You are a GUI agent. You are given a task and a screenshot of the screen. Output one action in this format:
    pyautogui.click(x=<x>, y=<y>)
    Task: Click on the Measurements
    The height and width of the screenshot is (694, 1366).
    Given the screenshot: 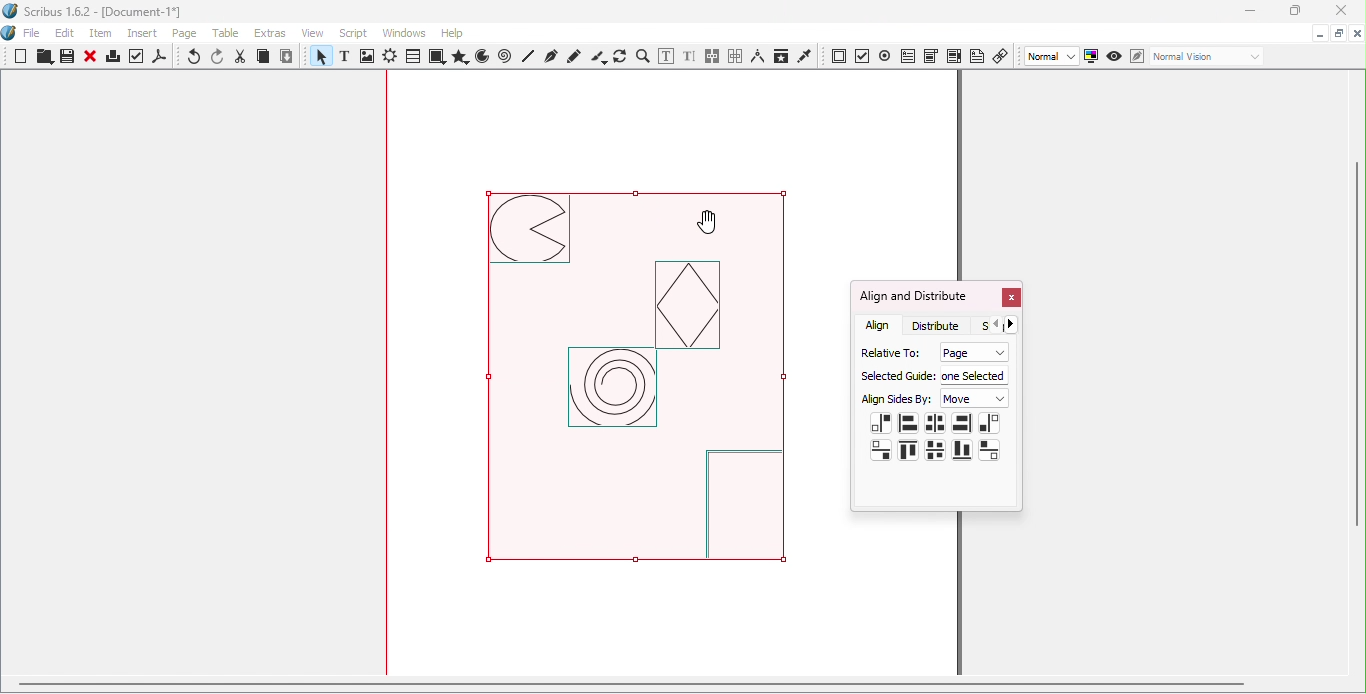 What is the action you would take?
    pyautogui.click(x=757, y=56)
    